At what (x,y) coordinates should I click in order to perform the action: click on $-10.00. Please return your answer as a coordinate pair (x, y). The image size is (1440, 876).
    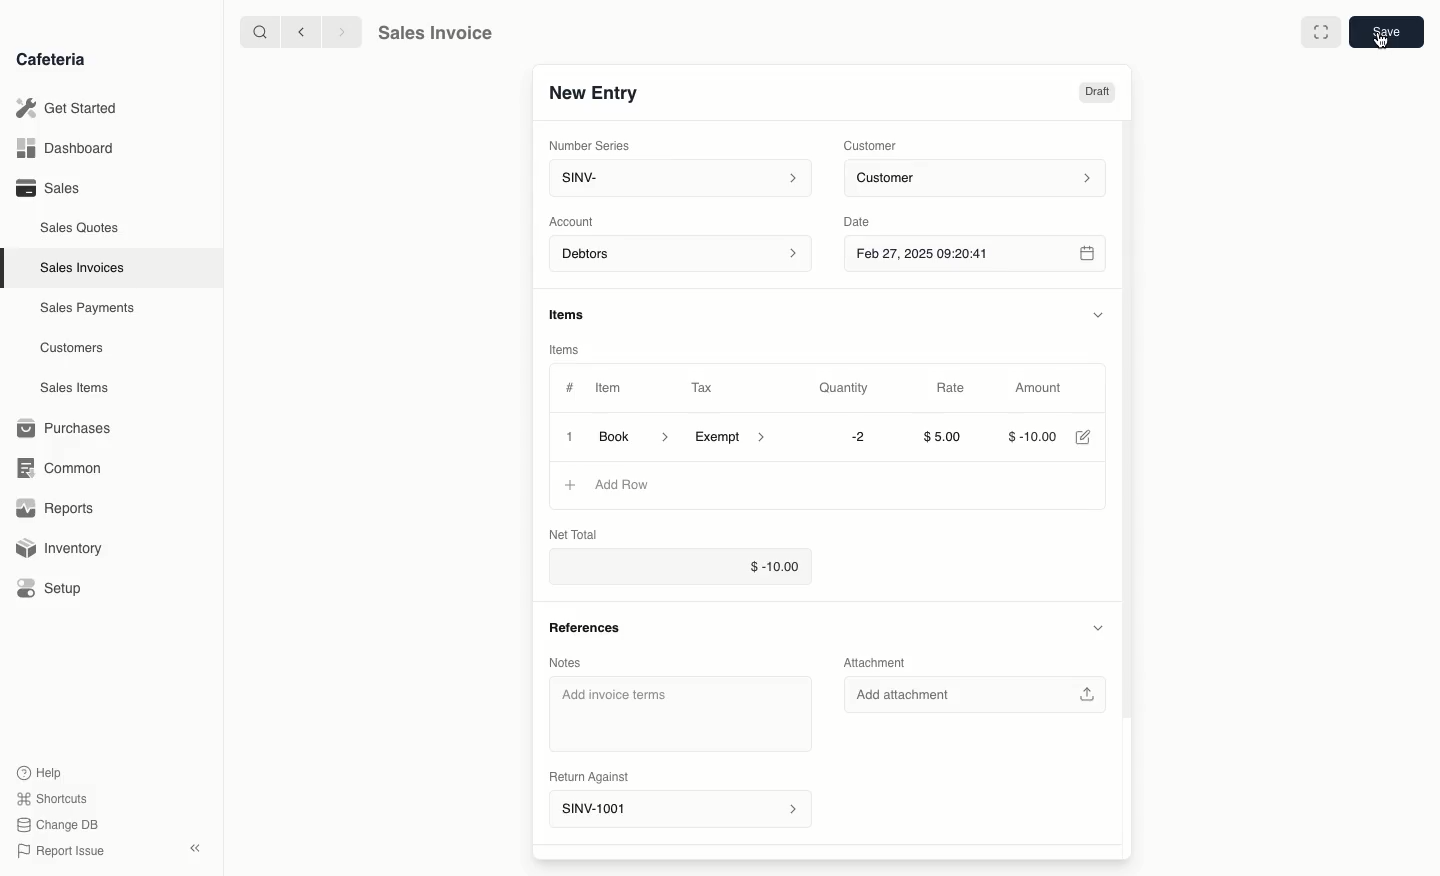
    Looking at the image, I should click on (682, 565).